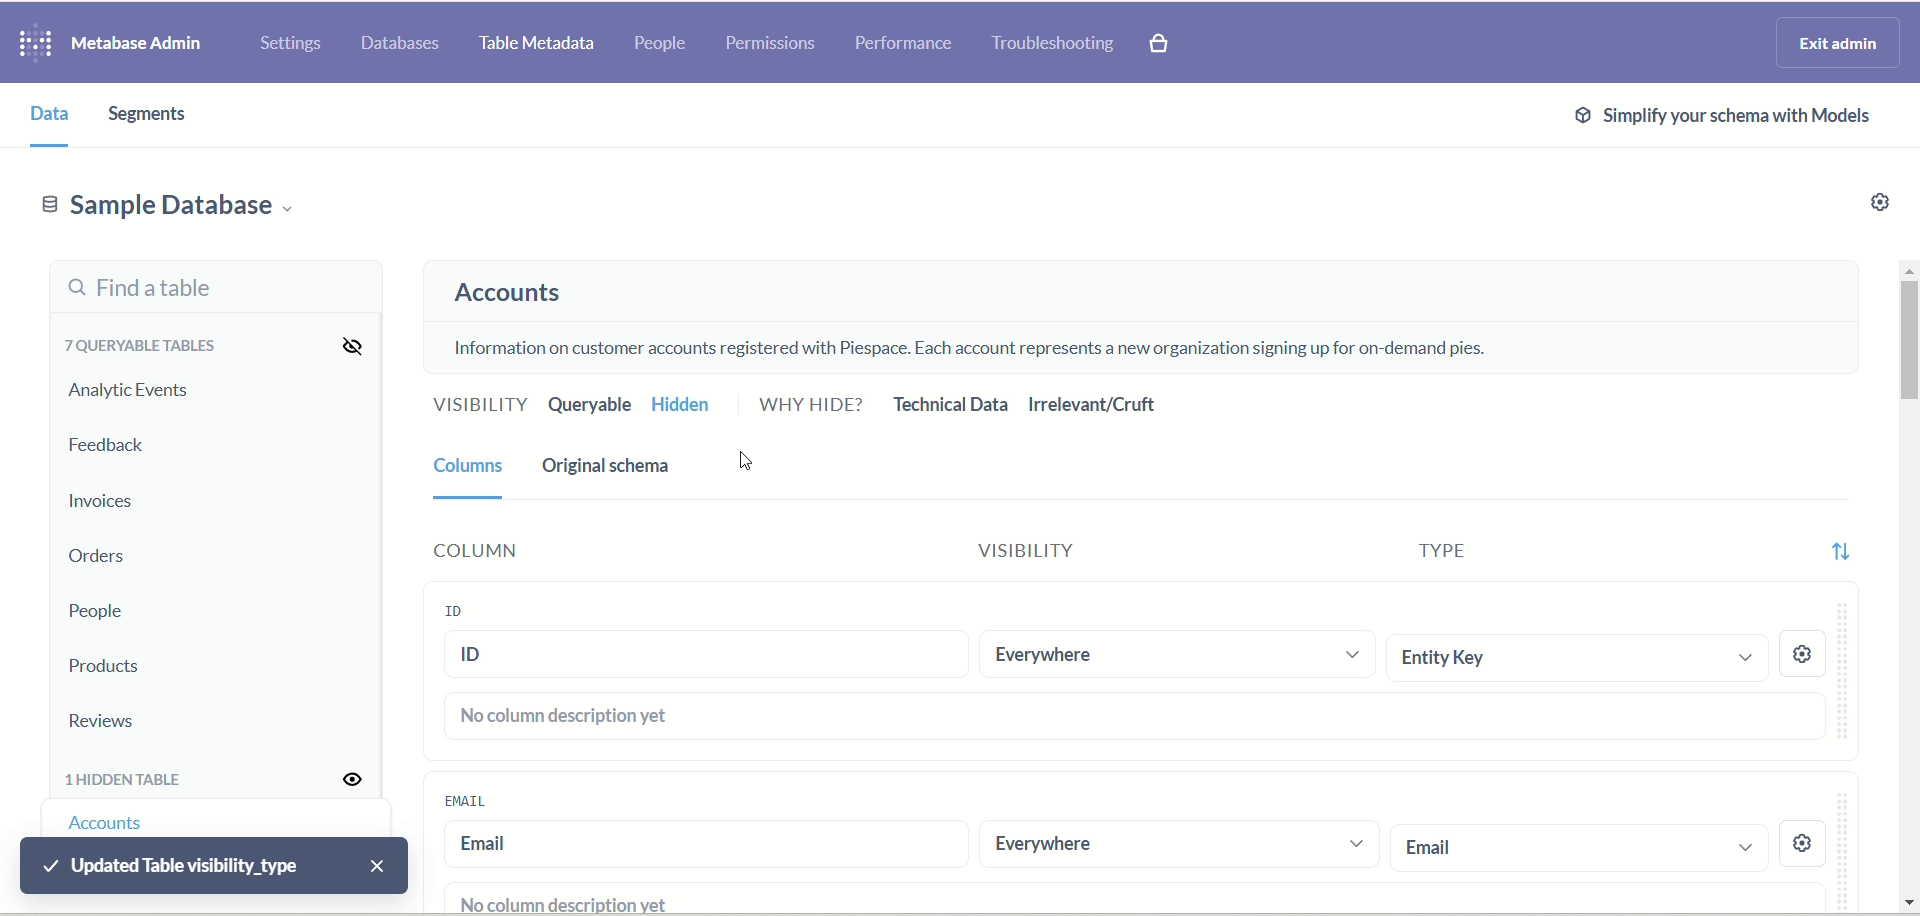  Describe the element at coordinates (1570, 553) in the screenshot. I see `type label` at that location.